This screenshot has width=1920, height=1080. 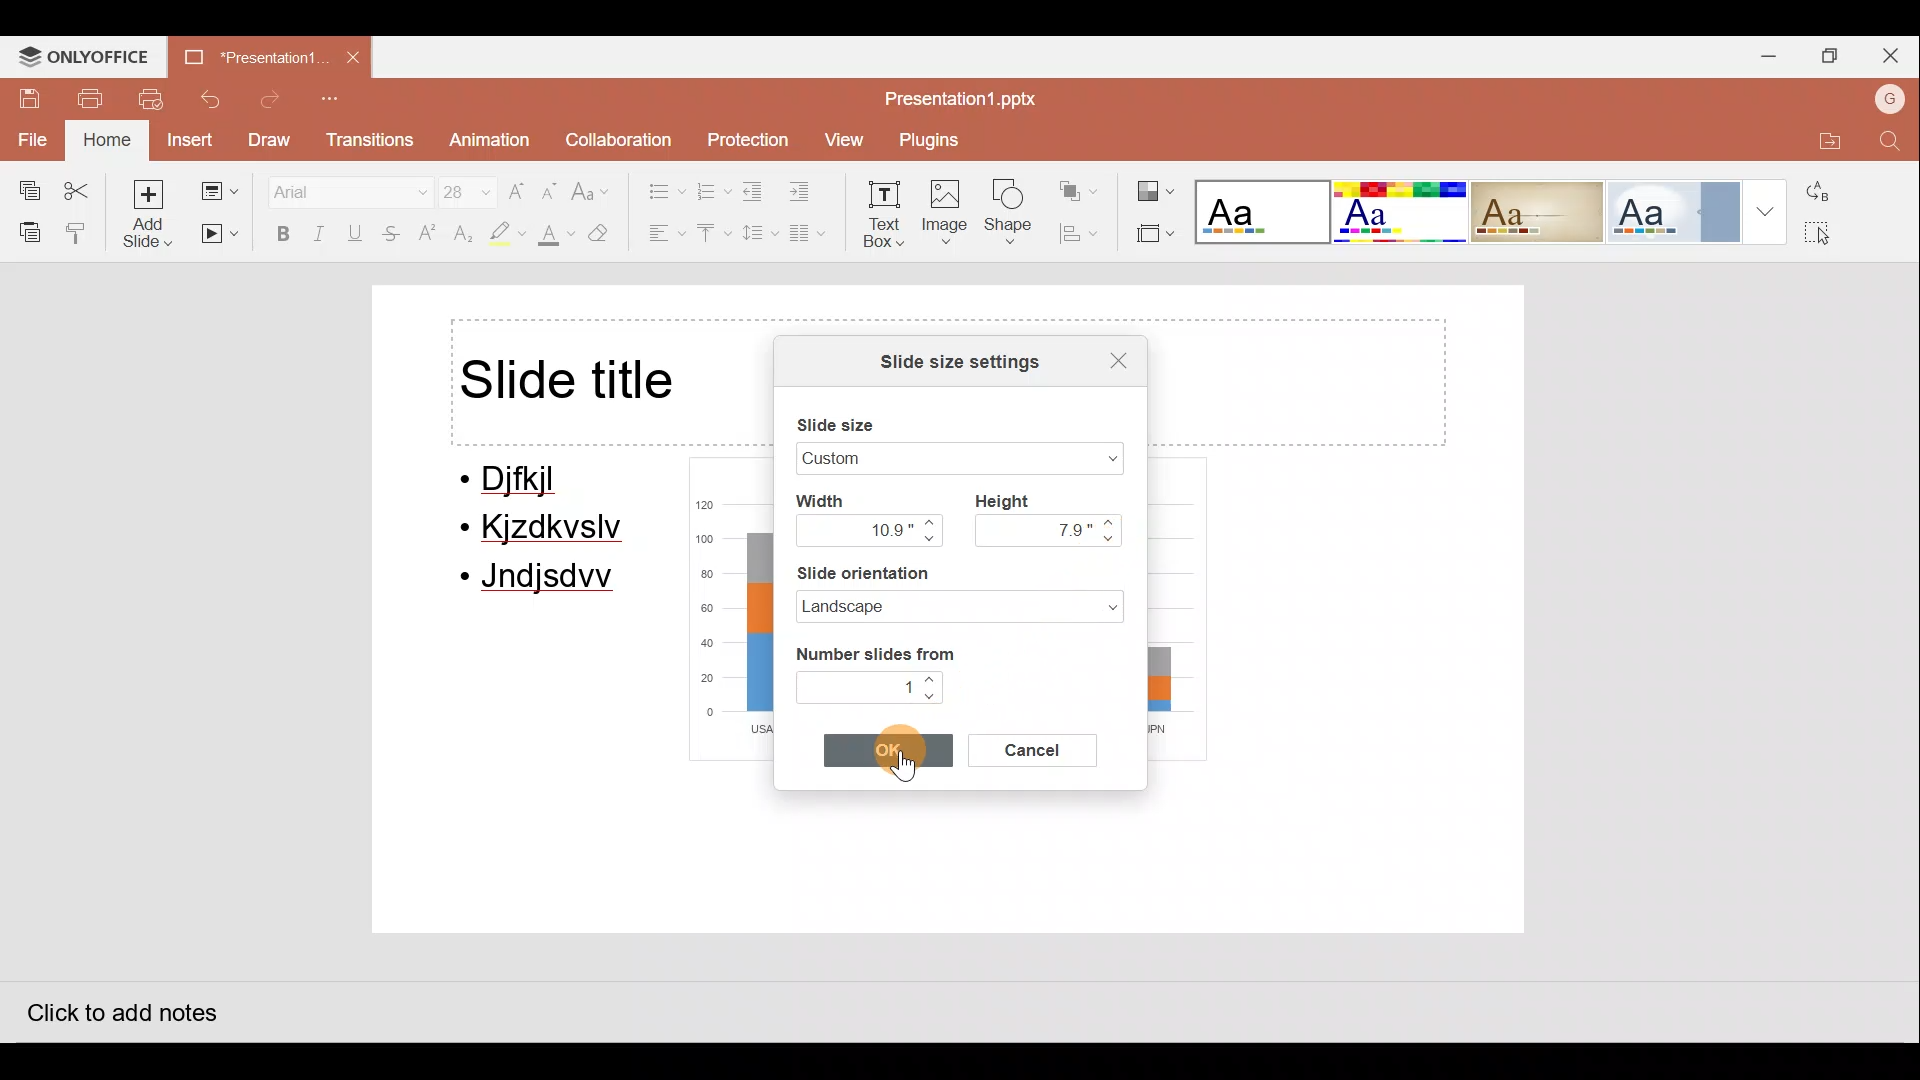 What do you see at coordinates (1264, 214) in the screenshot?
I see `Theme 1` at bounding box center [1264, 214].